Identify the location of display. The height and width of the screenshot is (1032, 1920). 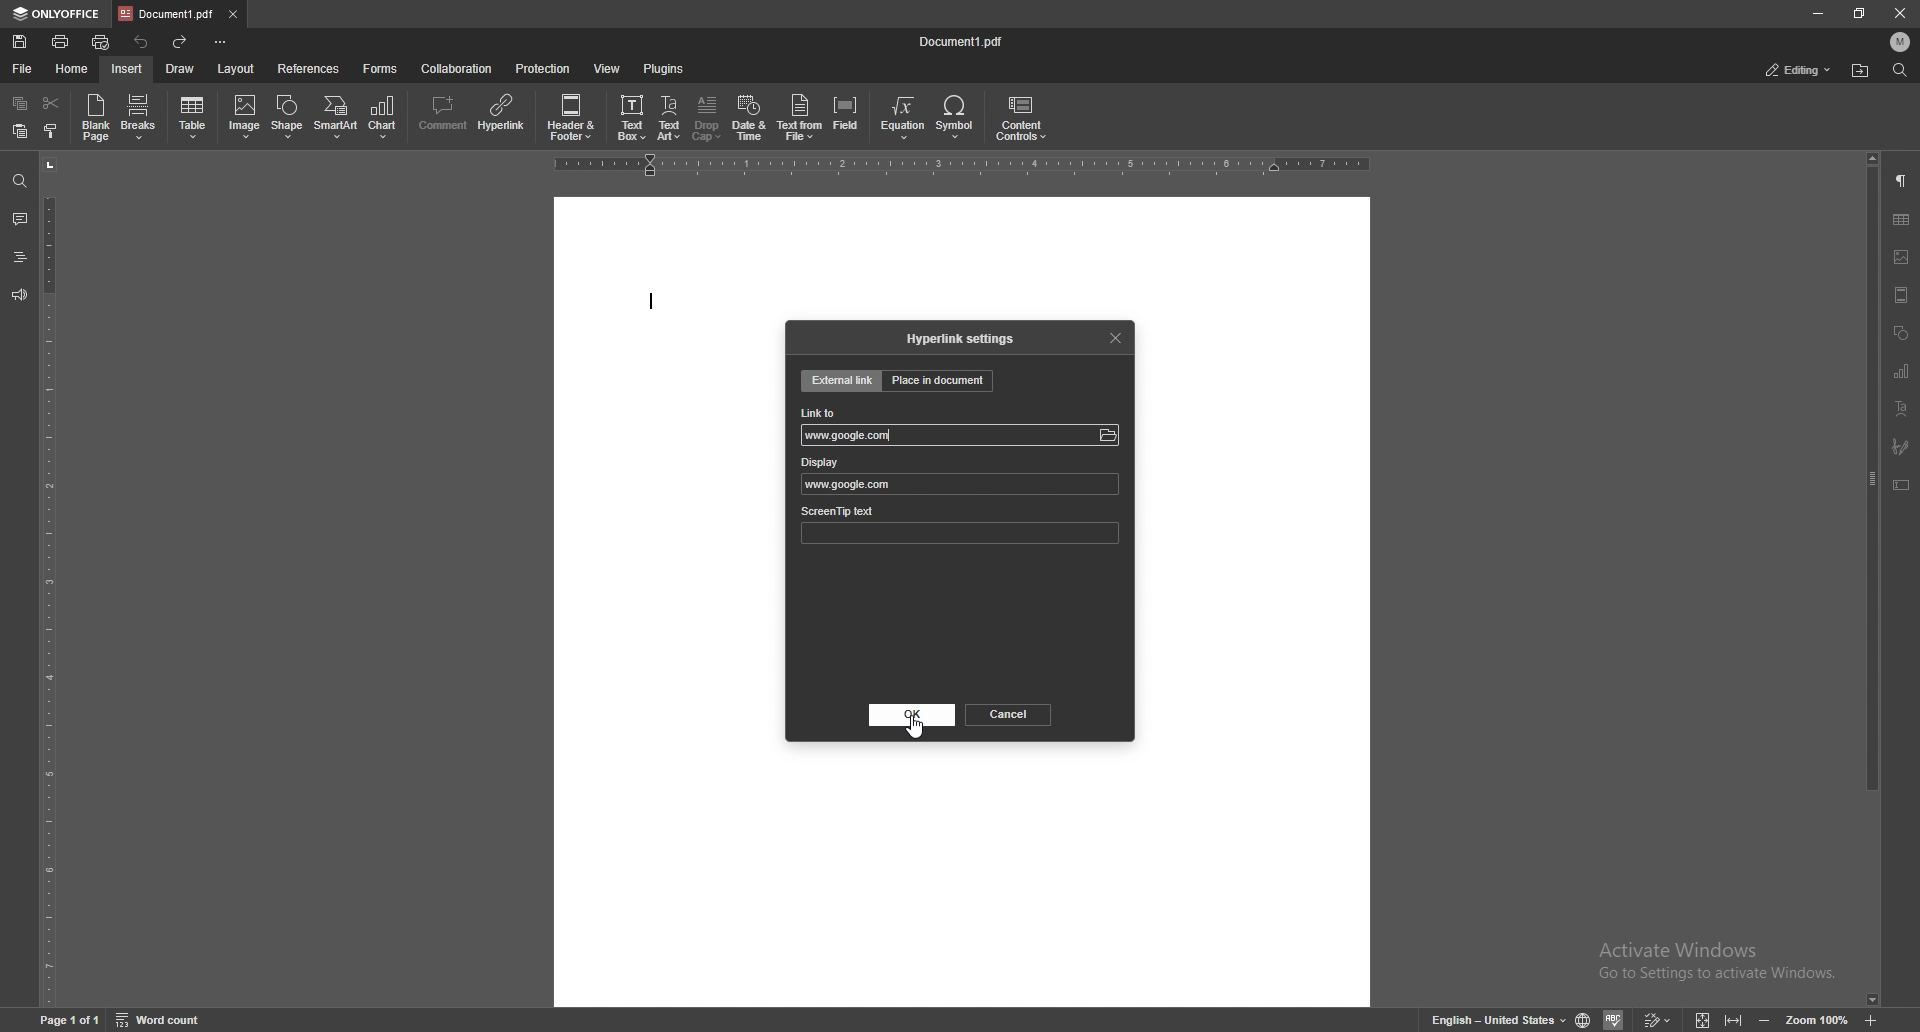
(898, 463).